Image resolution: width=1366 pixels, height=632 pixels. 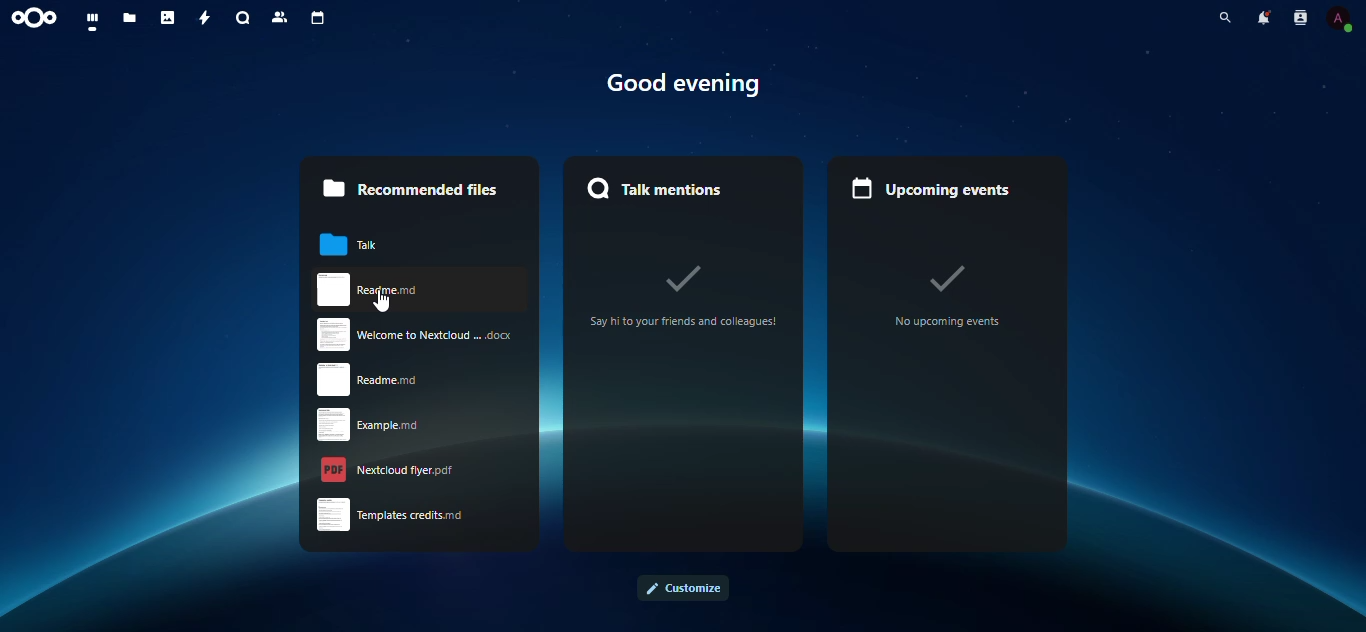 I want to click on Nextcloud fiyer.pdf, so click(x=388, y=470).